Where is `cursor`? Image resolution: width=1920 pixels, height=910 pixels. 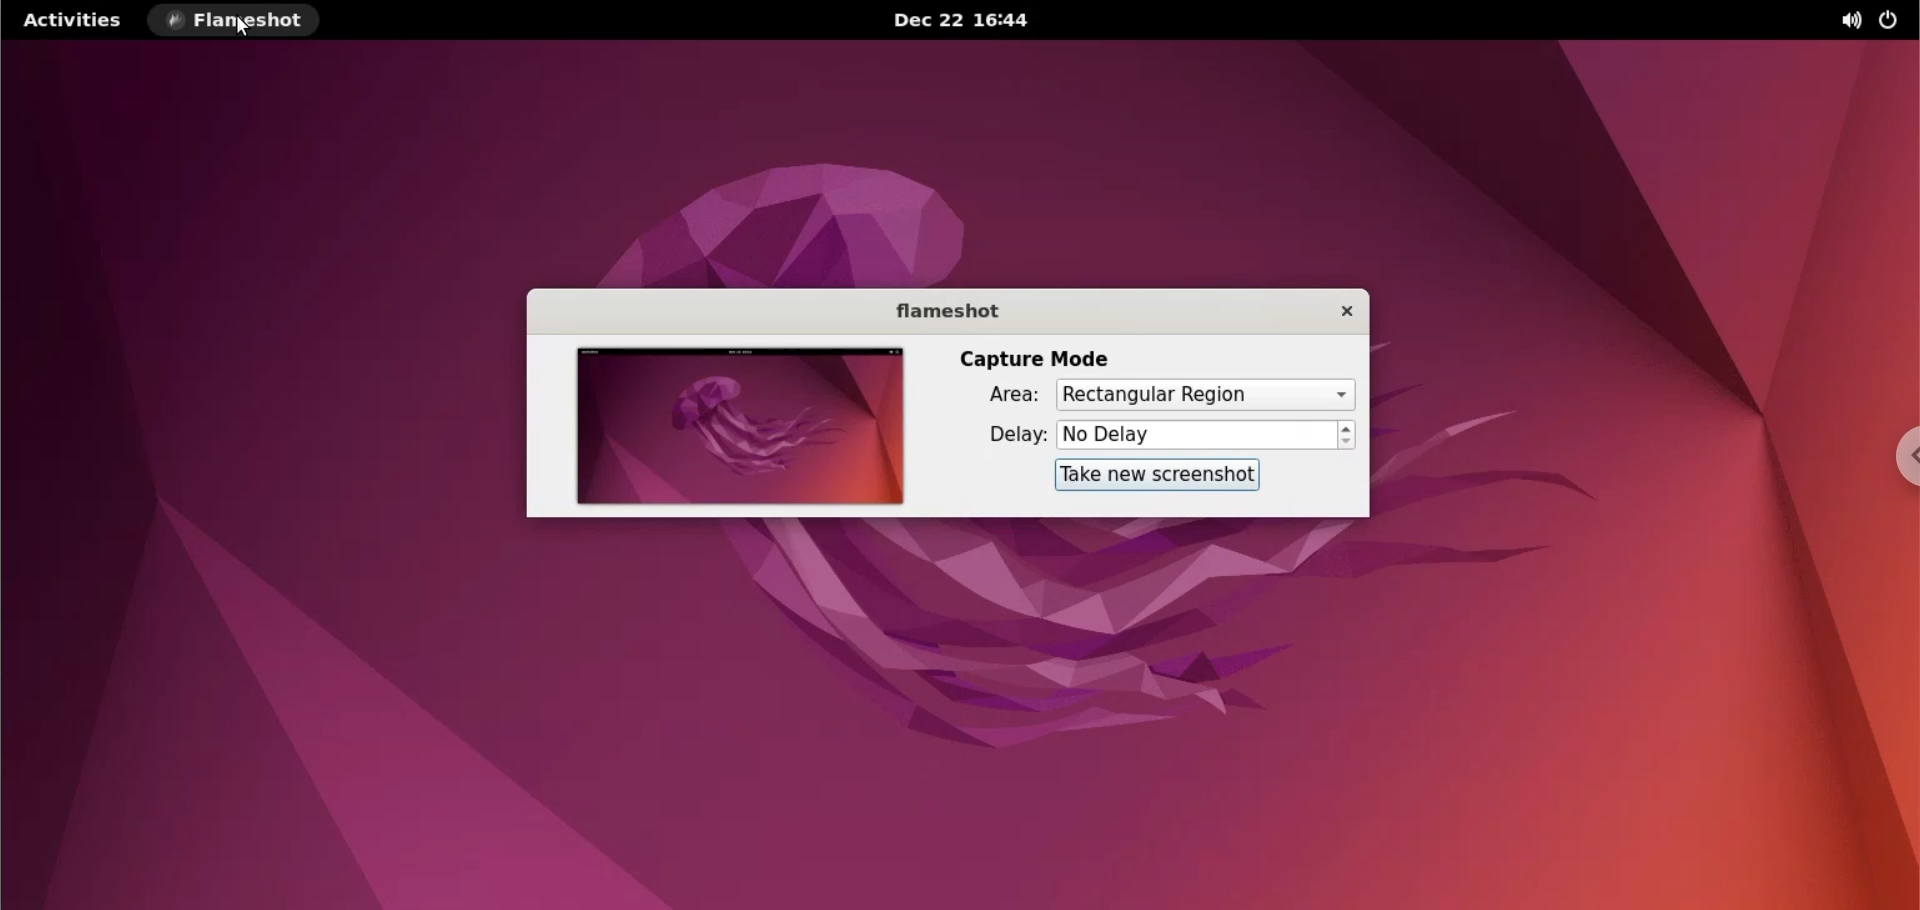
cursor is located at coordinates (247, 31).